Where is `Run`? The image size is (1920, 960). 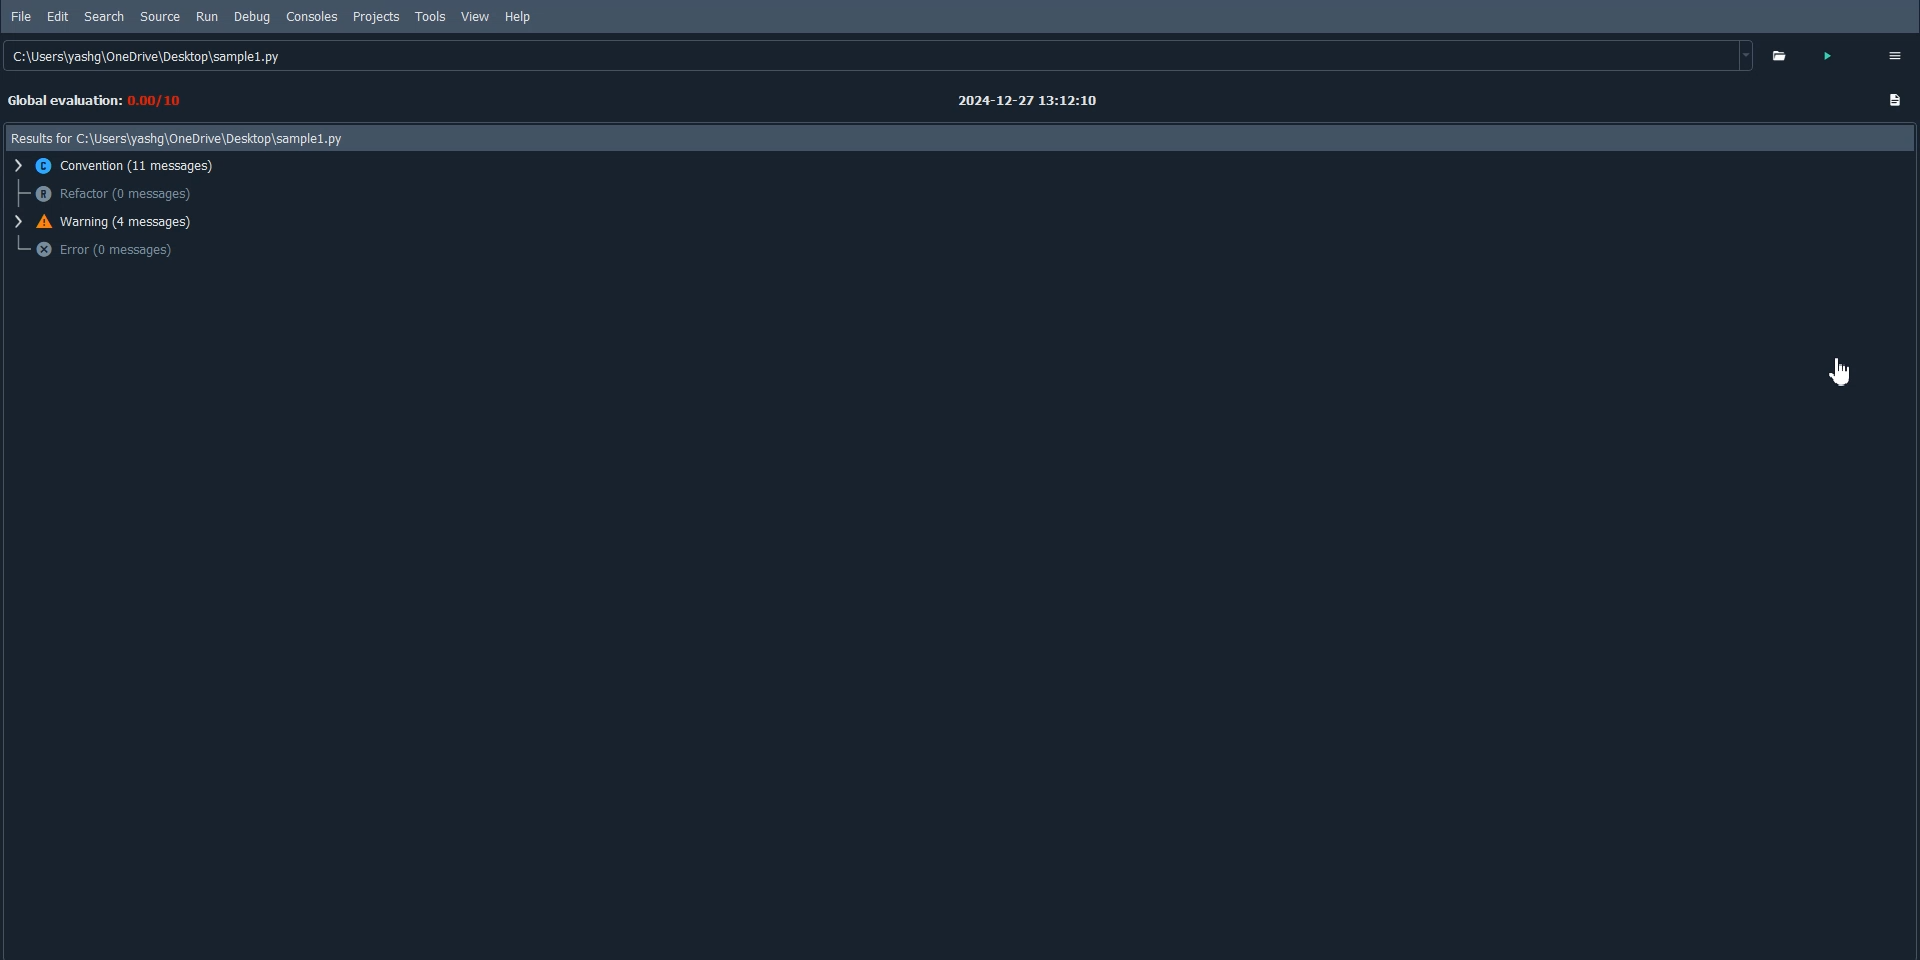 Run is located at coordinates (206, 17).